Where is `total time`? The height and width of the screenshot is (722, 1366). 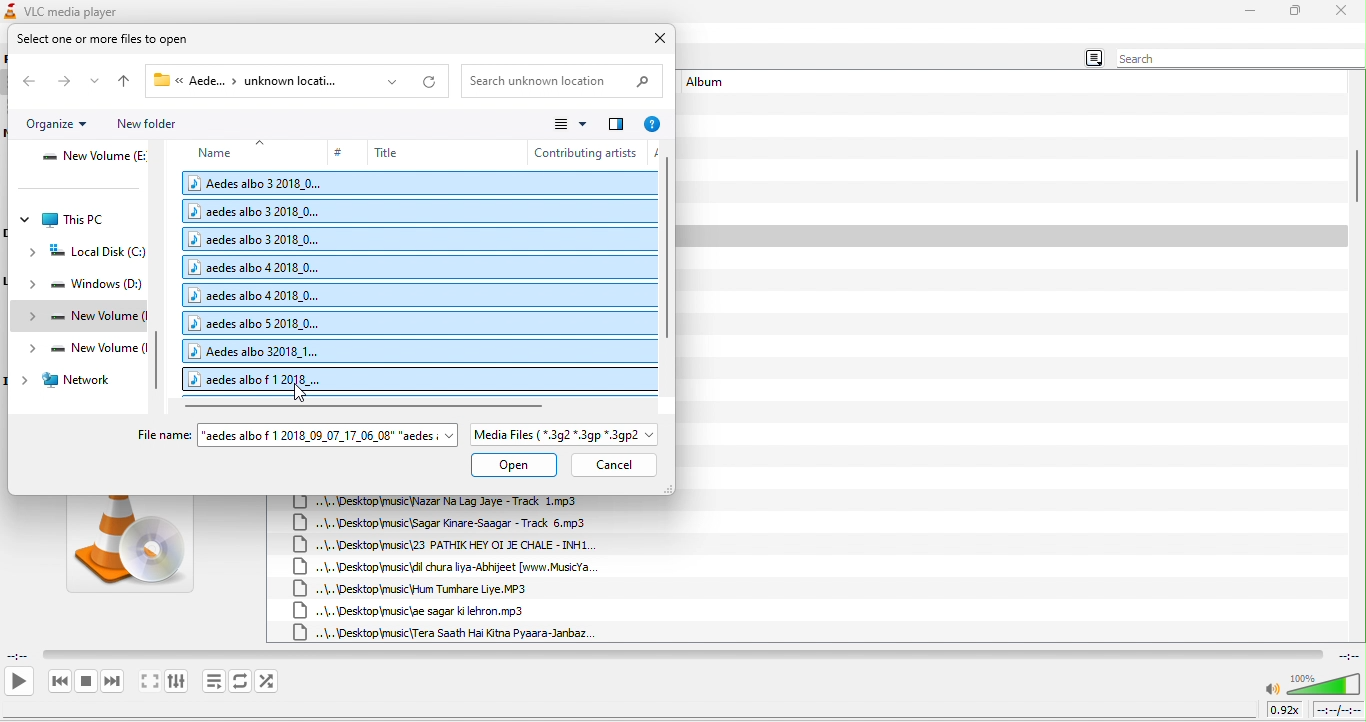 total time is located at coordinates (1346, 655).